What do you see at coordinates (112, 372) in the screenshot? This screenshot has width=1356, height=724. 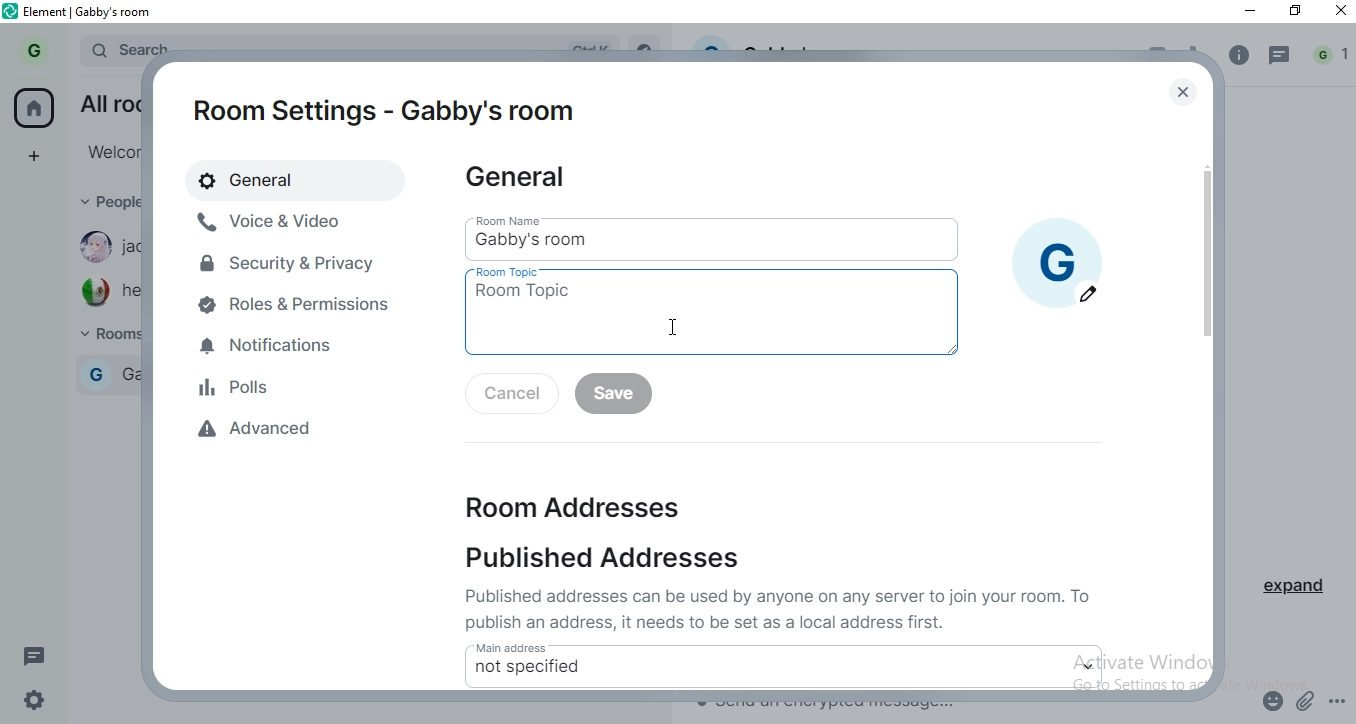 I see `gabby room` at bounding box center [112, 372].